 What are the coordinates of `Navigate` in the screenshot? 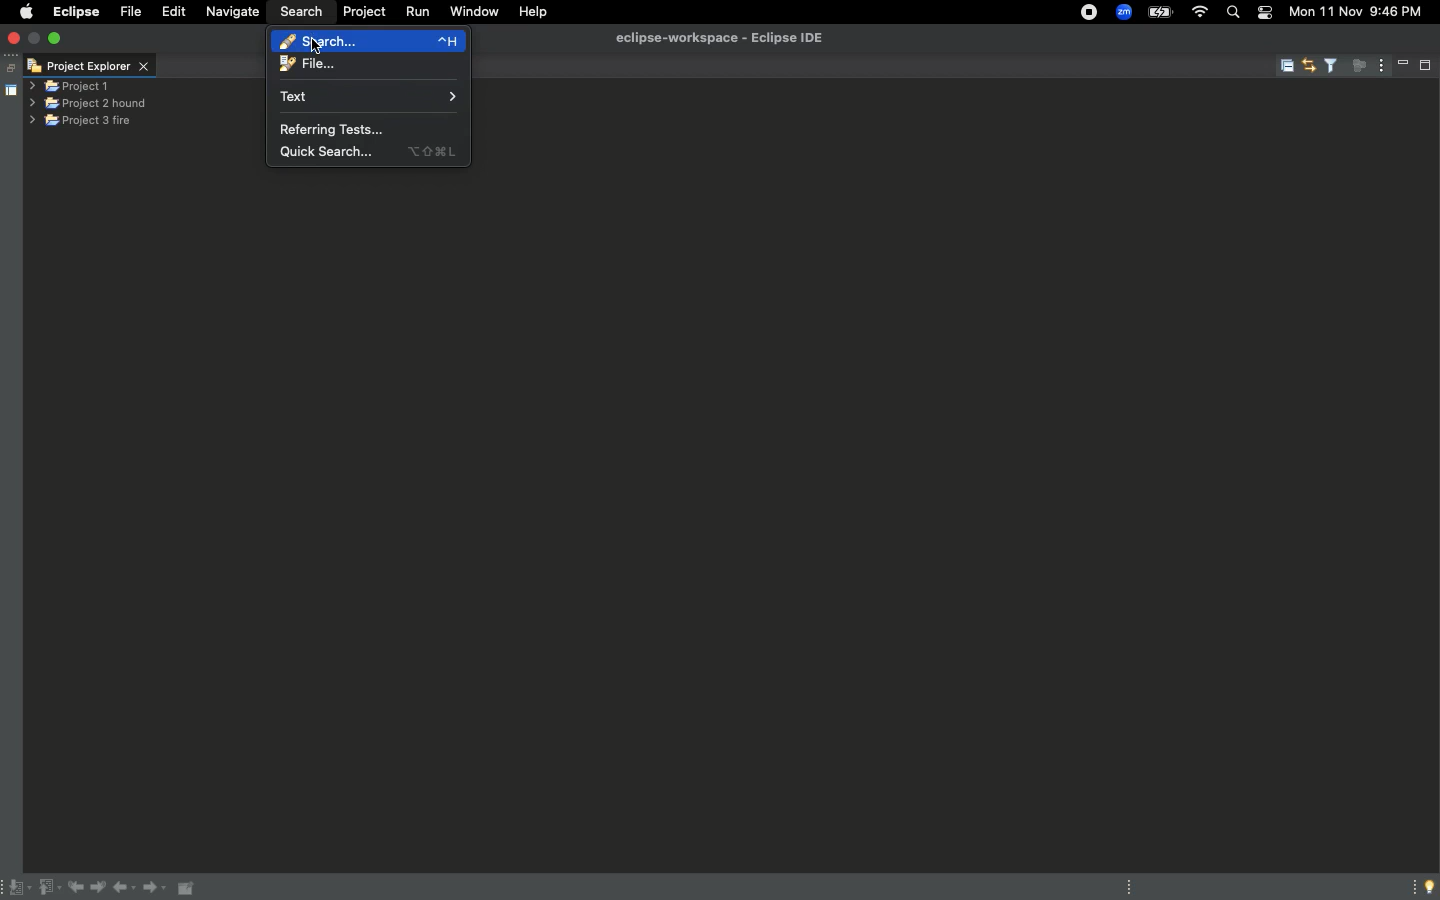 It's located at (232, 11).